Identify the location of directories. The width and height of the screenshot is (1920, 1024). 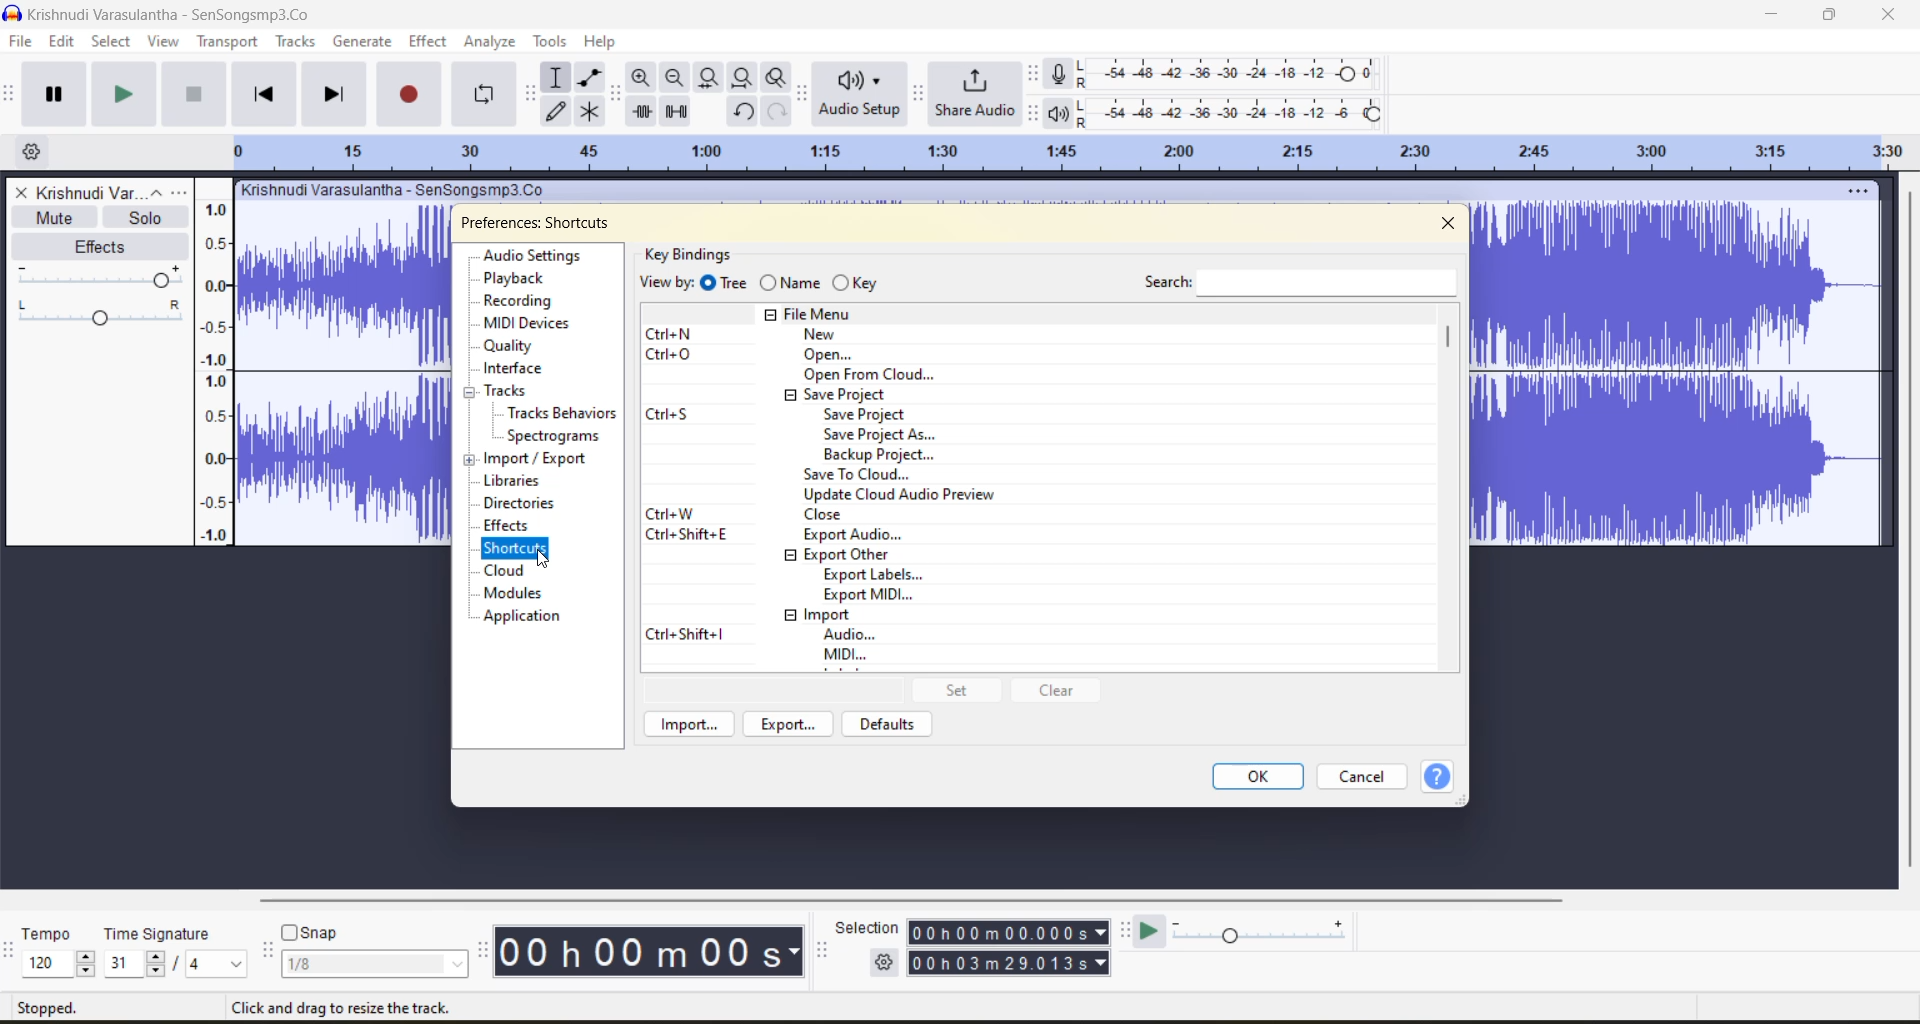
(526, 504).